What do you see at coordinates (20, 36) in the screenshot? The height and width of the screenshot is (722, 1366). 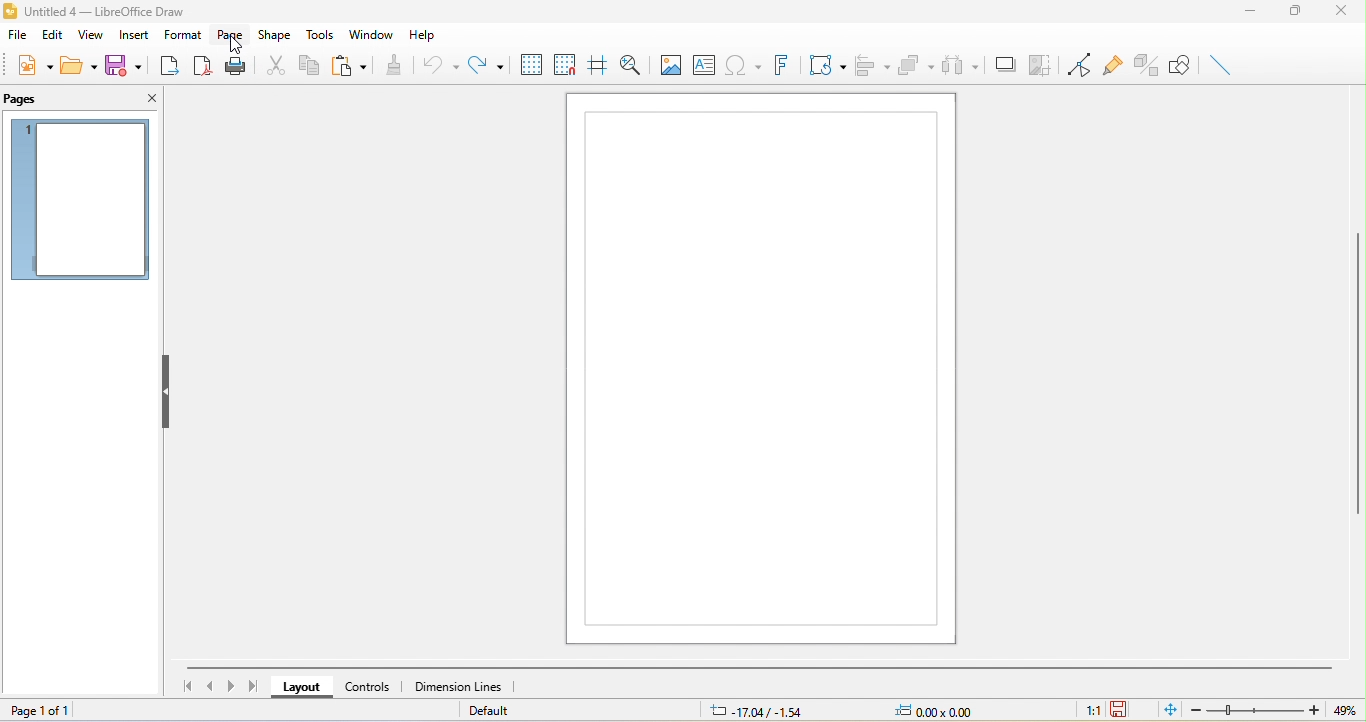 I see `file` at bounding box center [20, 36].